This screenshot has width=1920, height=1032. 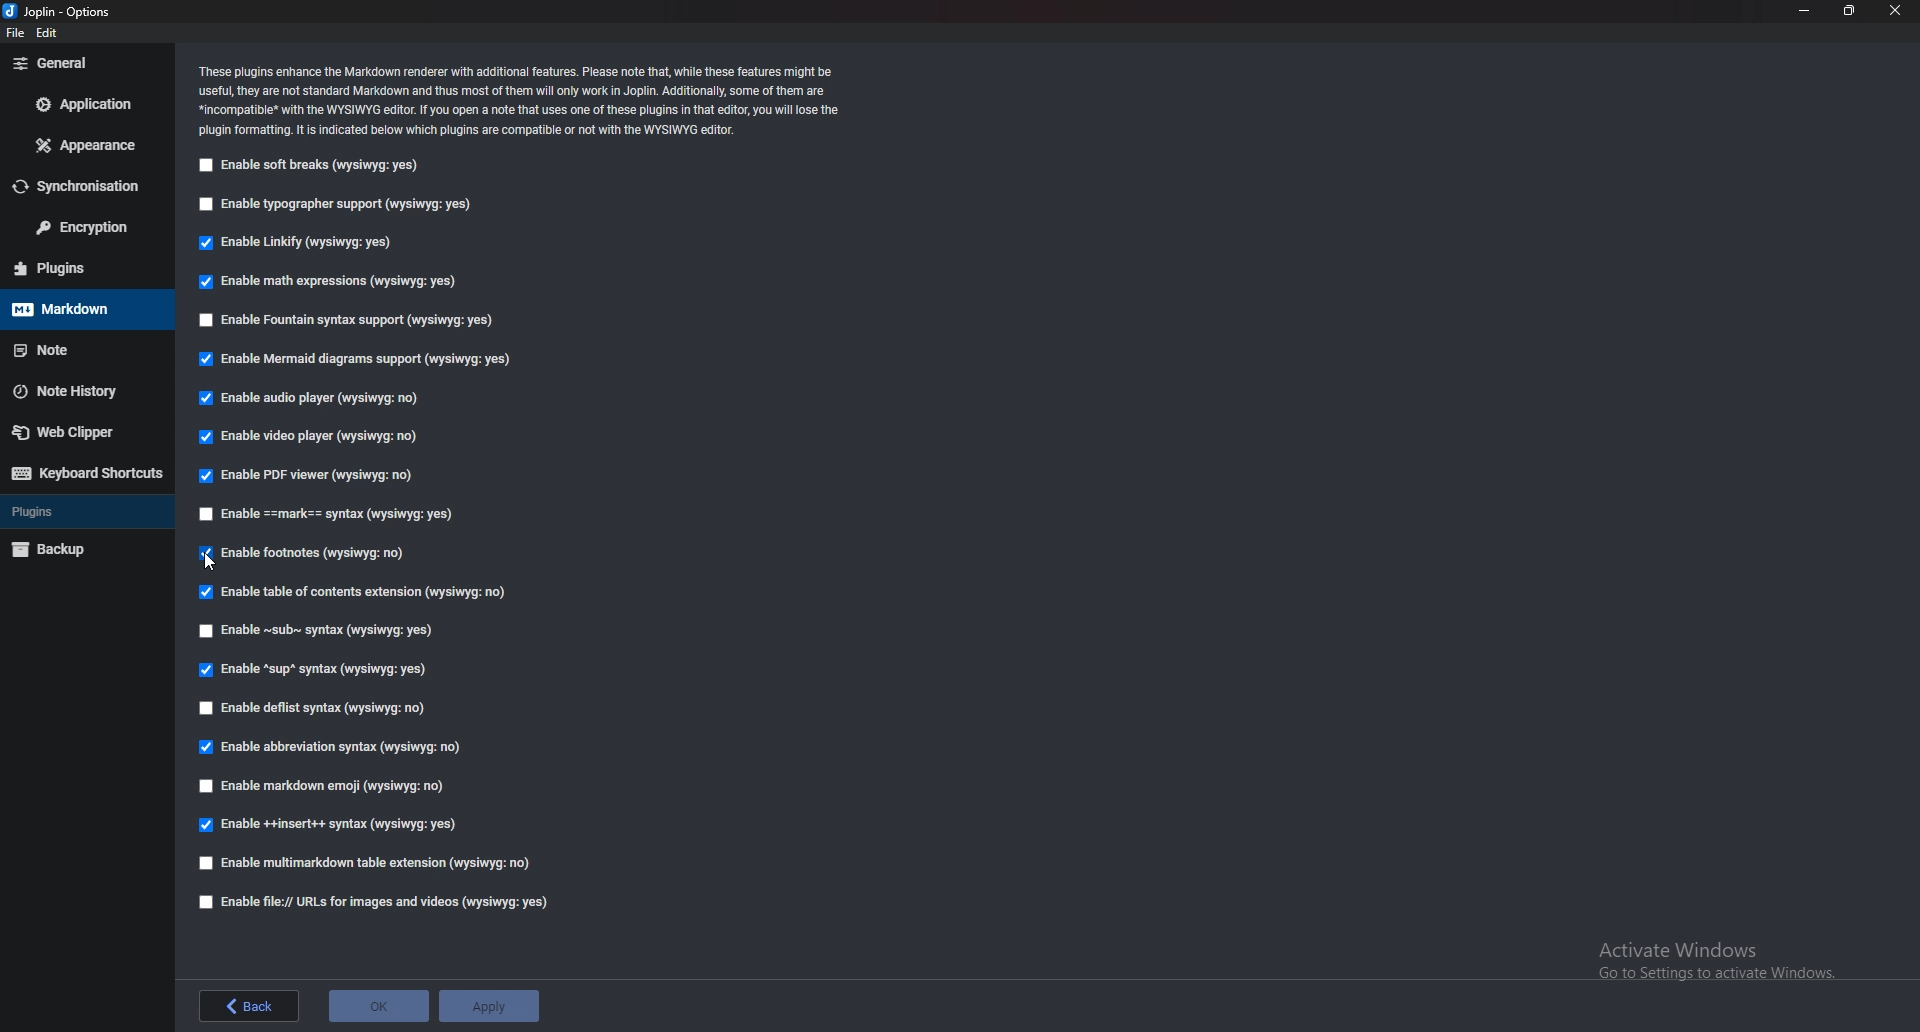 I want to click on ok, so click(x=381, y=1006).